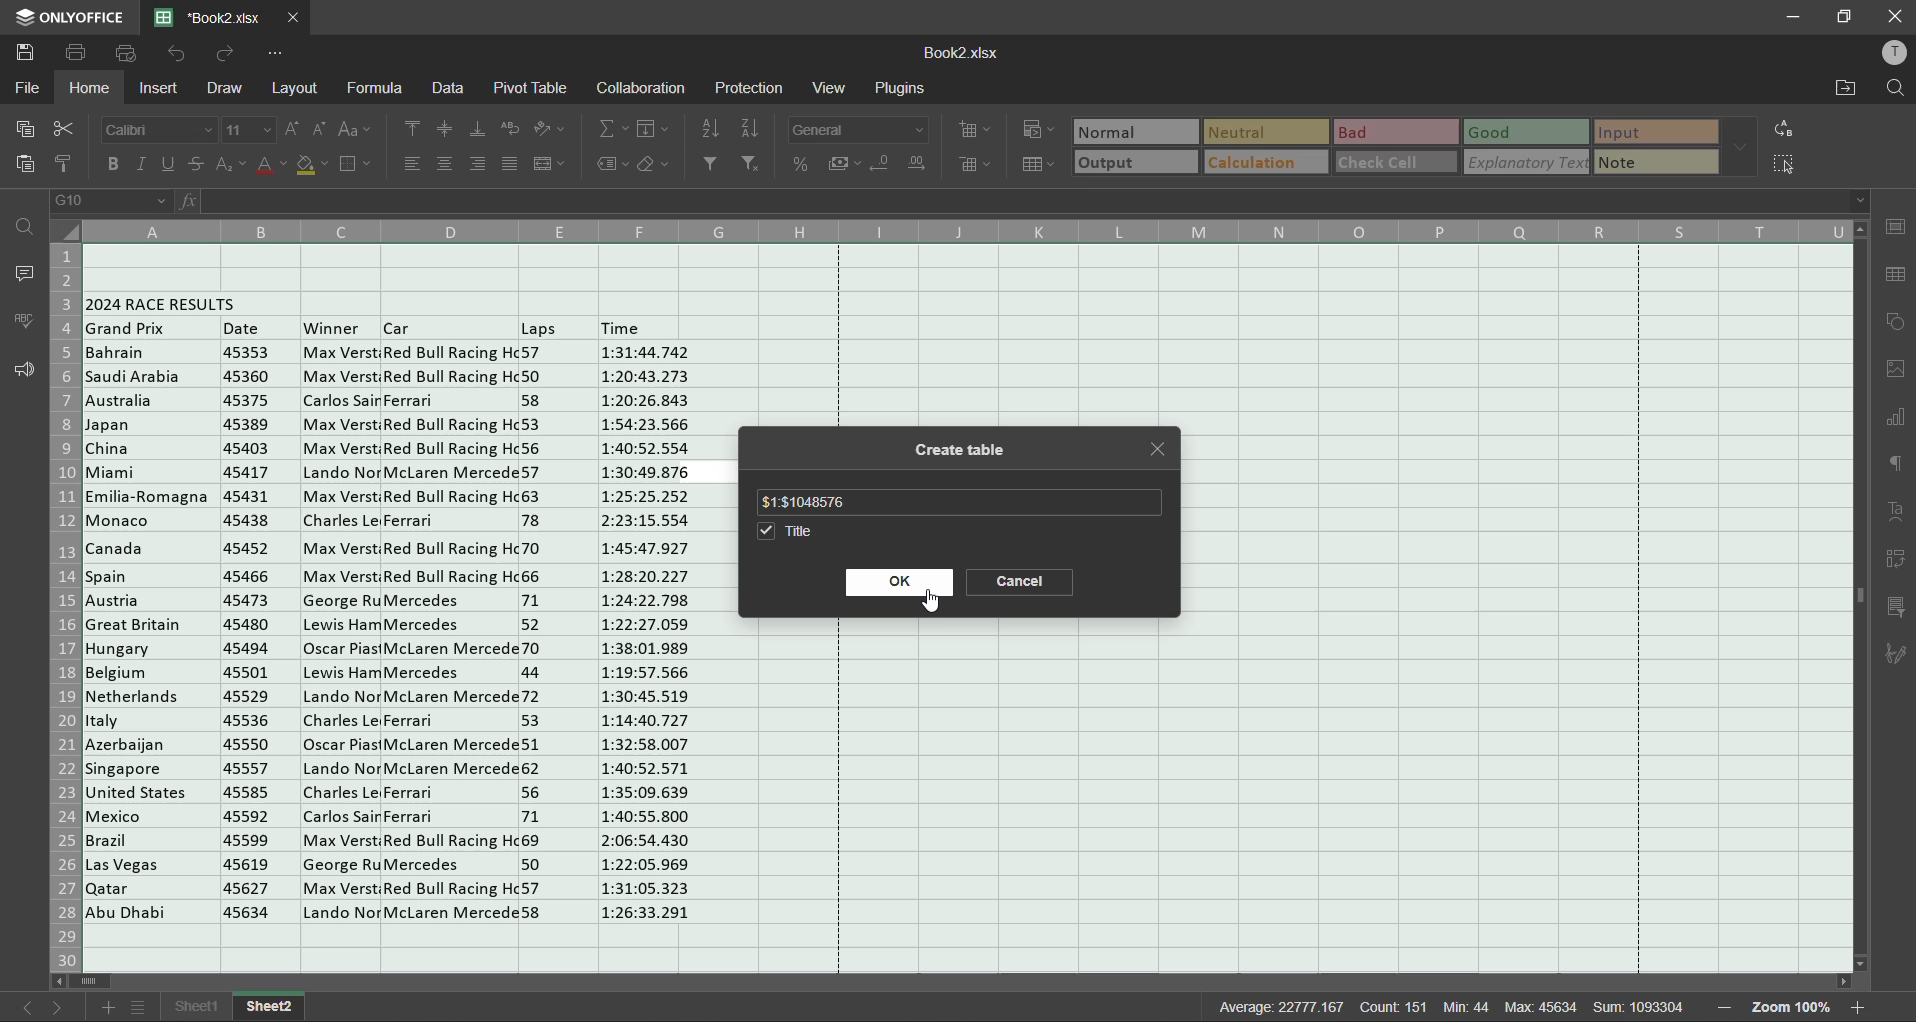 The height and width of the screenshot is (1022, 1916). What do you see at coordinates (248, 328) in the screenshot?
I see `date` at bounding box center [248, 328].